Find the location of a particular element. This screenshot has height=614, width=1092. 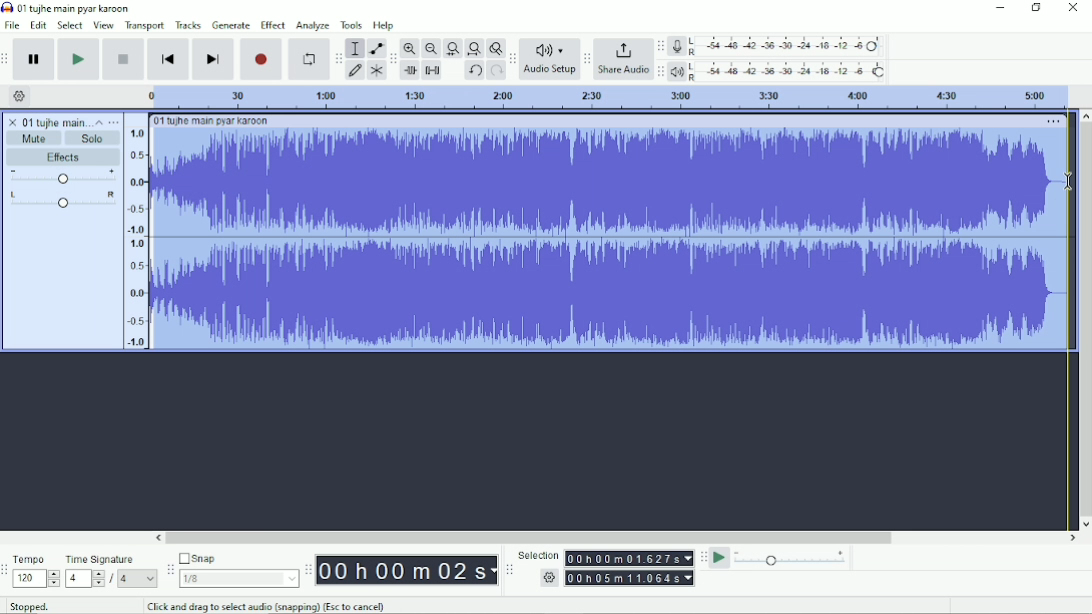

Zoom toggle is located at coordinates (494, 48).